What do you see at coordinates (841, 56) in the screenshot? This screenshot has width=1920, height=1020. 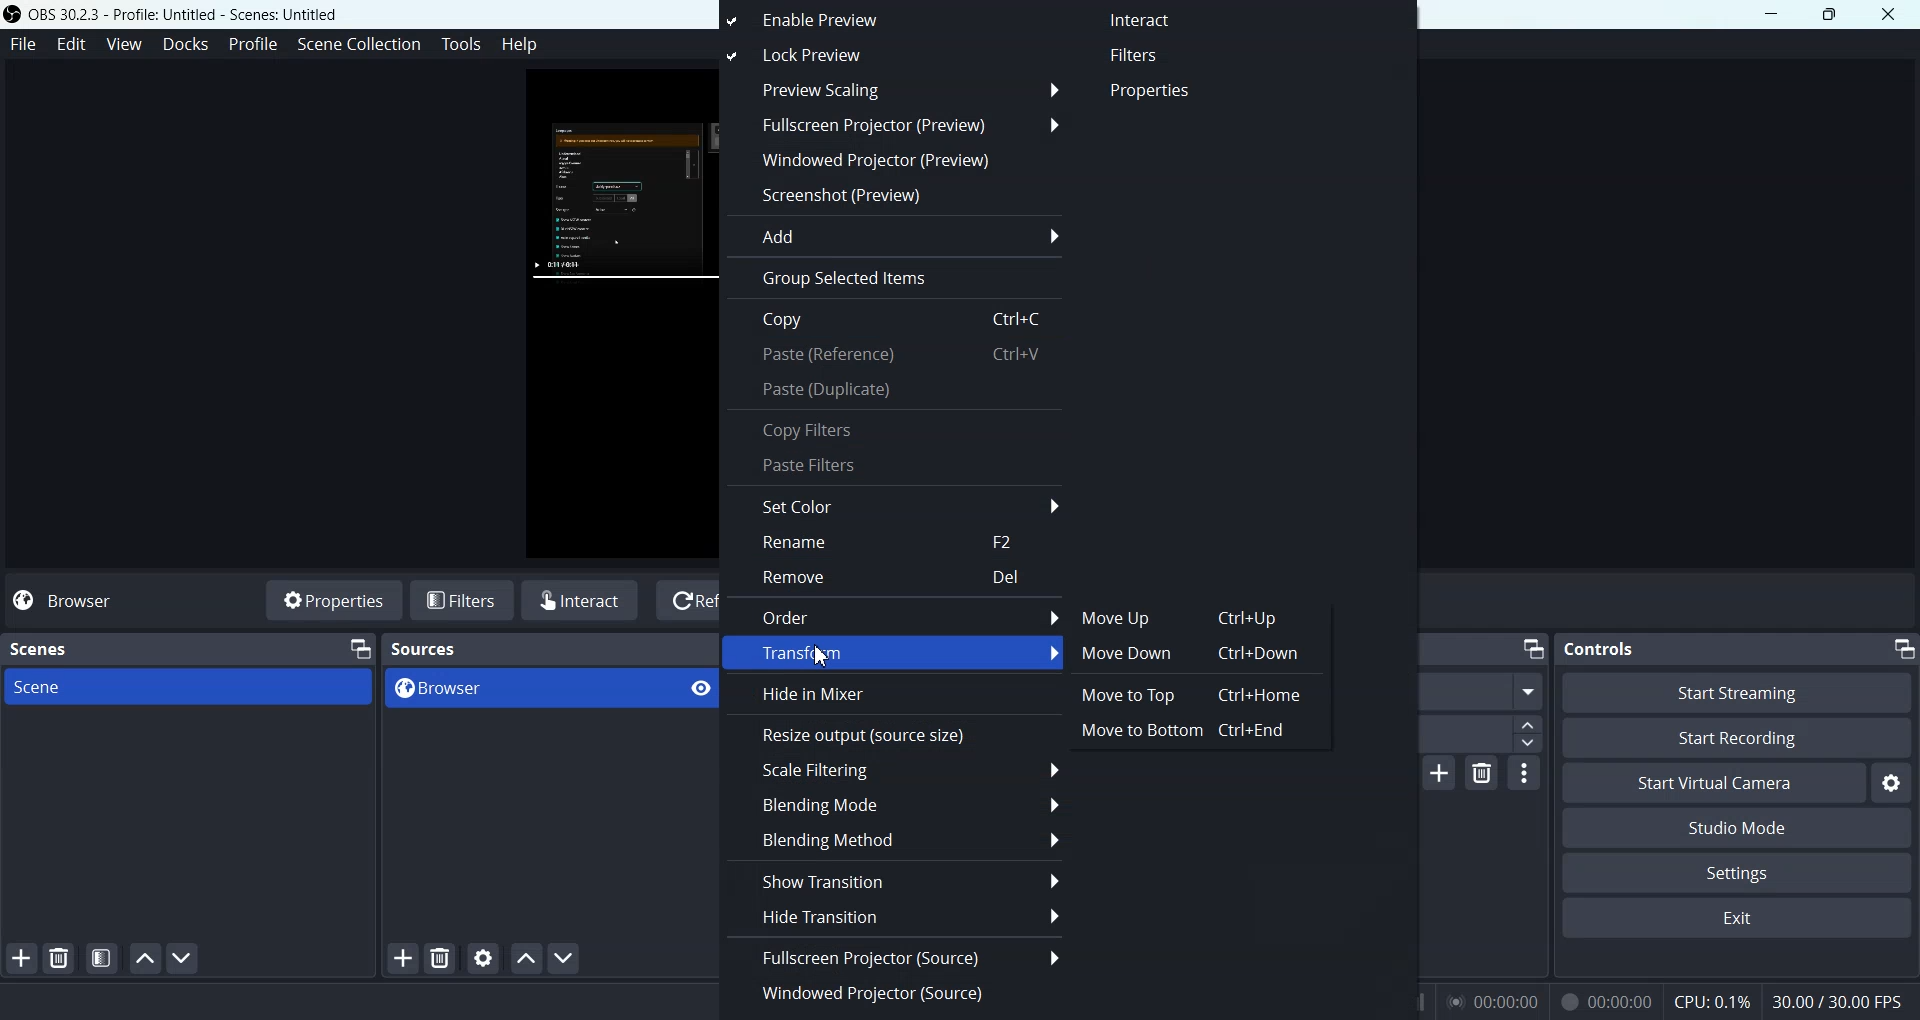 I see `Lock Preview` at bounding box center [841, 56].